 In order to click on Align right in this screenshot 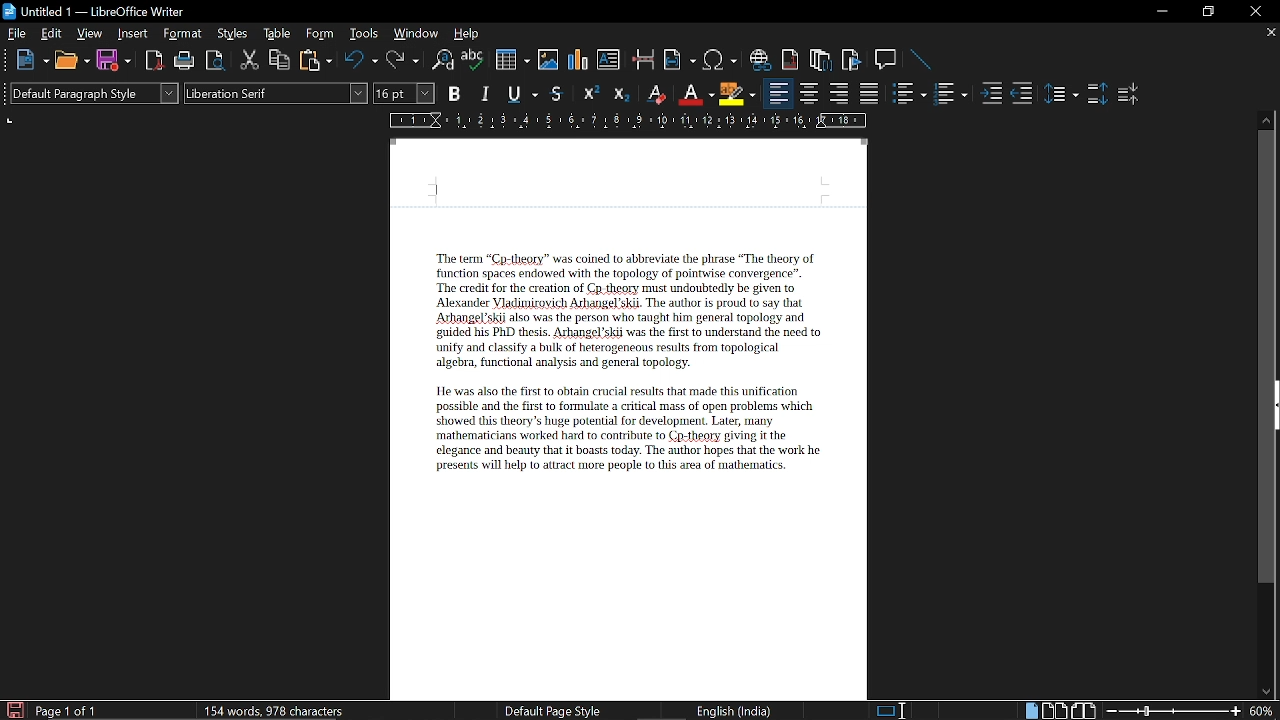, I will do `click(838, 93)`.